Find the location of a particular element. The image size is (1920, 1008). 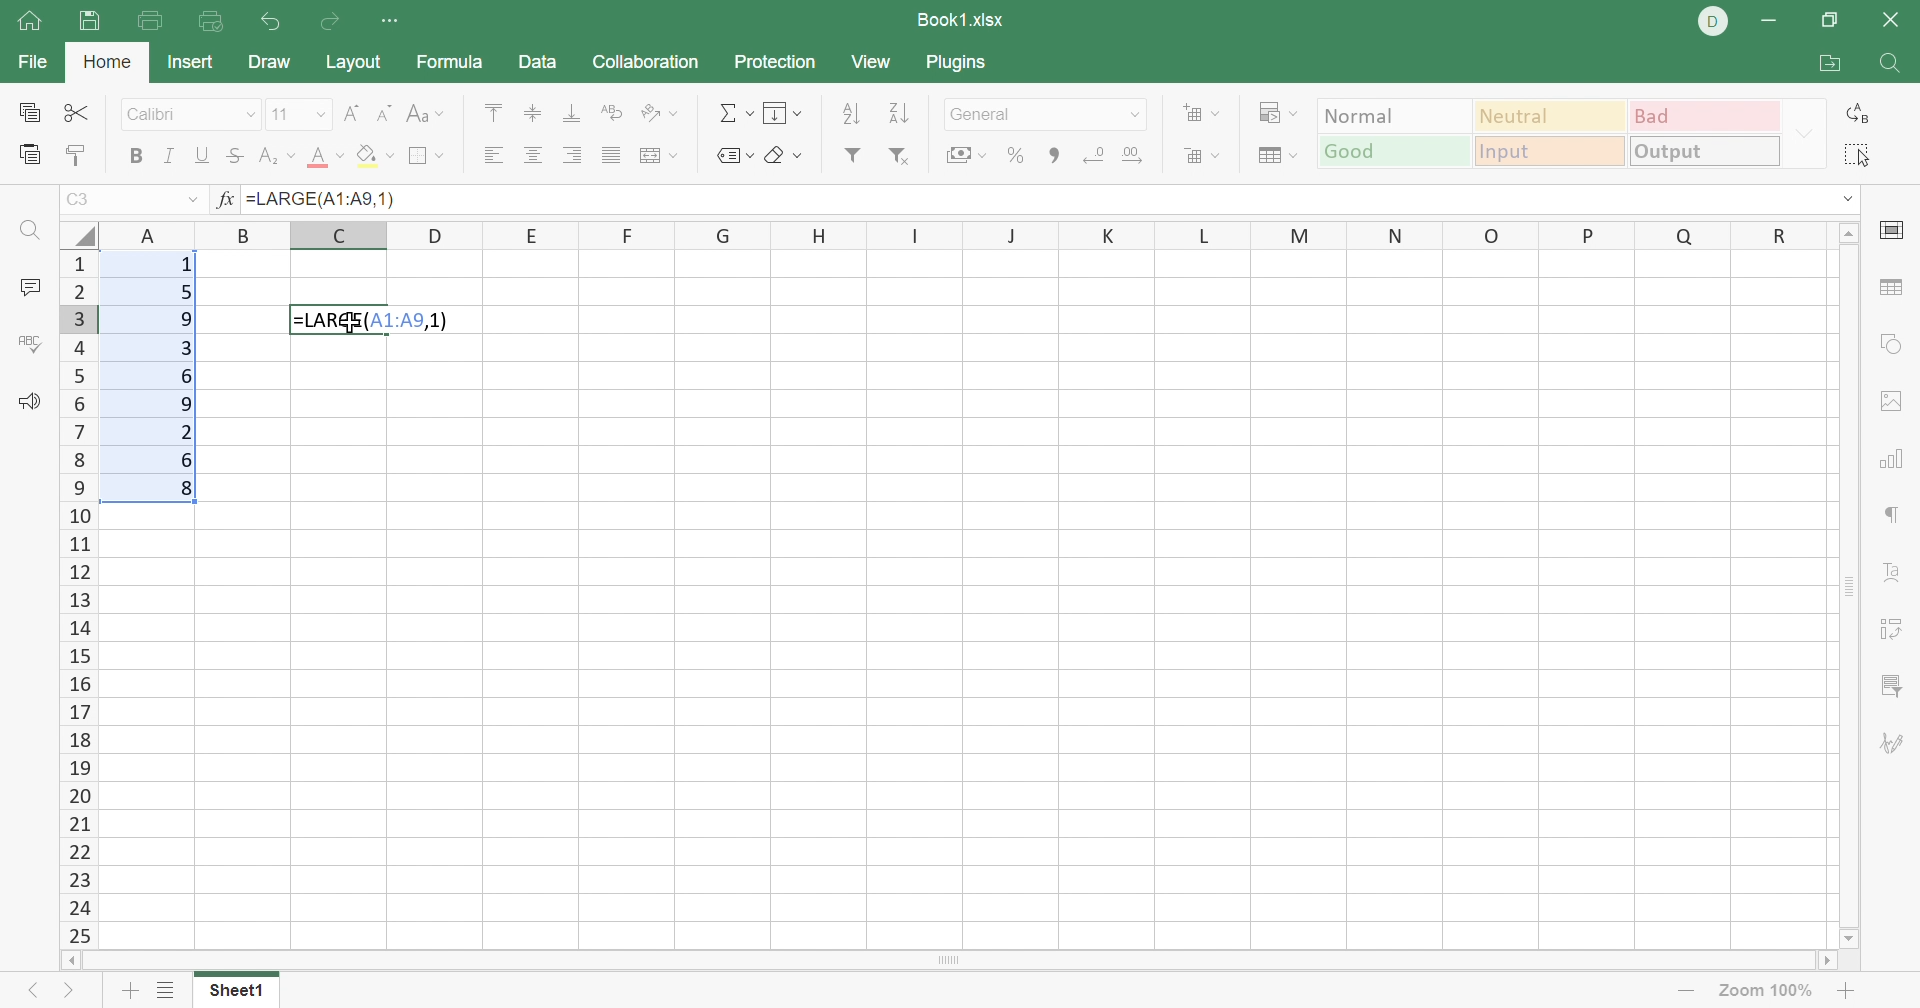

Check spelling is located at coordinates (33, 347).